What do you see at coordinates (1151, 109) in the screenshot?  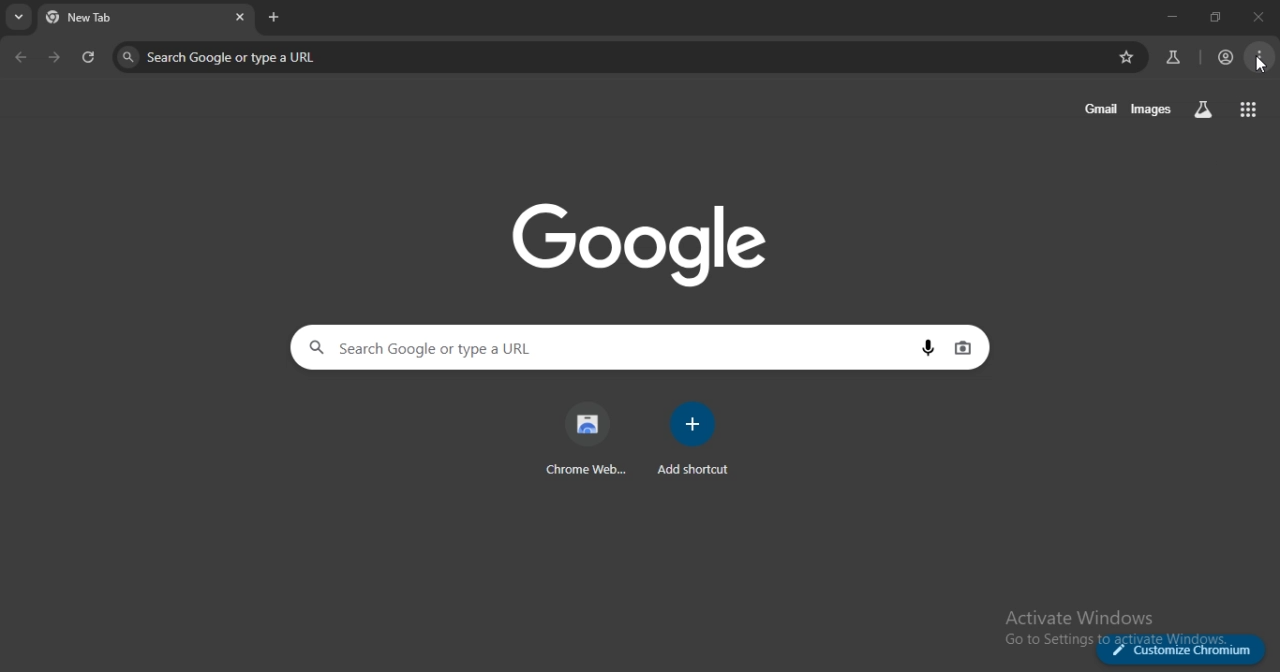 I see `images` at bounding box center [1151, 109].